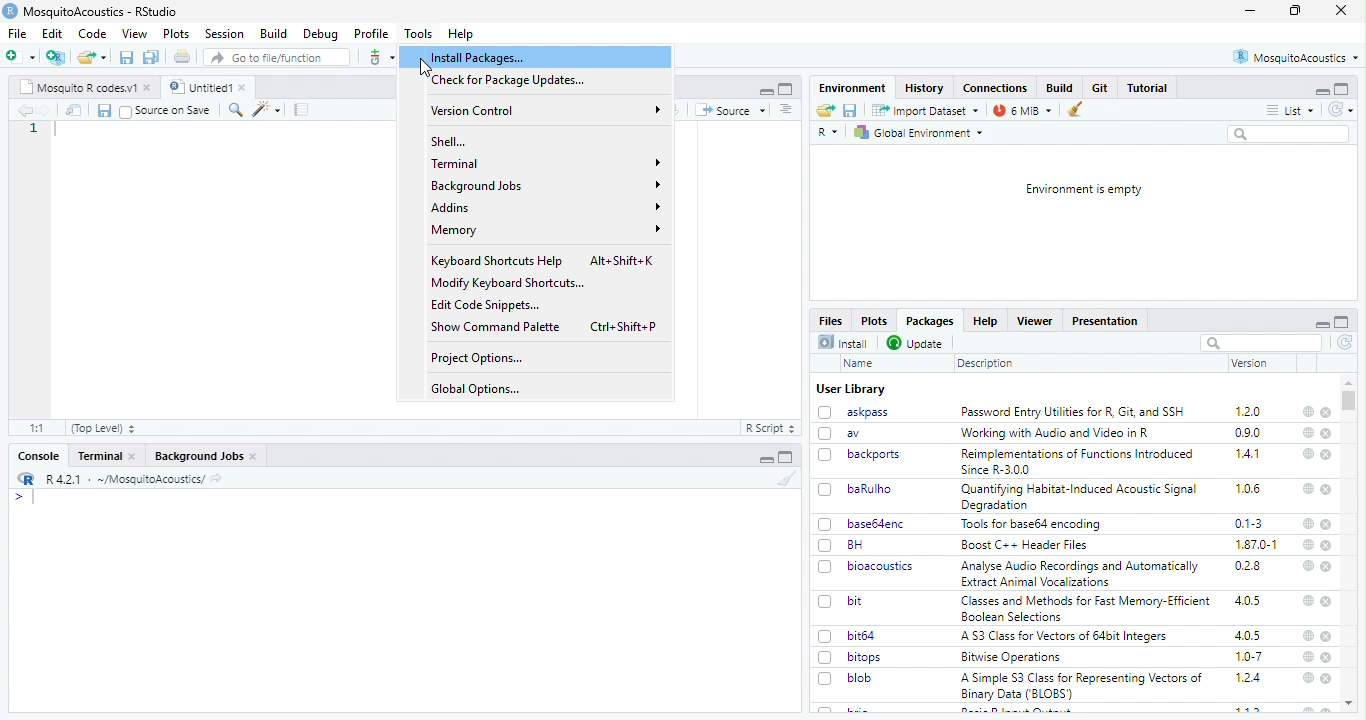  I want to click on 6 MiB, so click(1023, 111).